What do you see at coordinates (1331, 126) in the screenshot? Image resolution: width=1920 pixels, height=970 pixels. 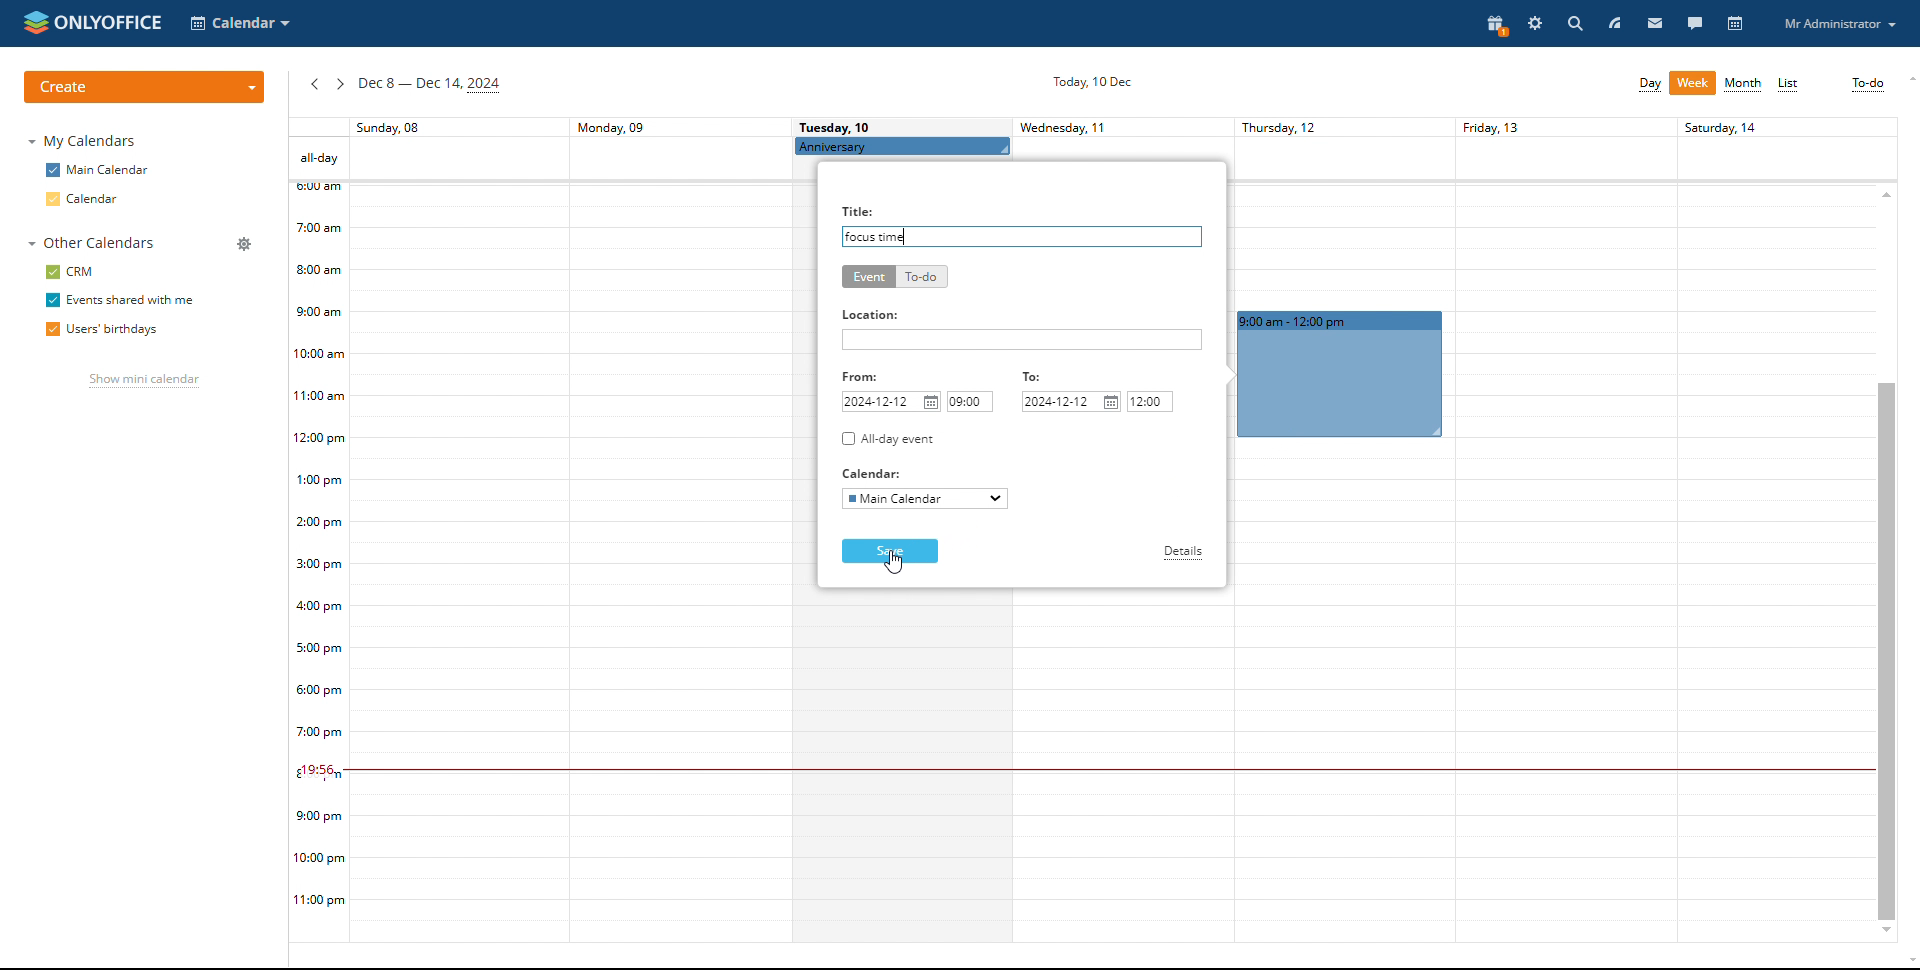 I see `Thursday, 12` at bounding box center [1331, 126].